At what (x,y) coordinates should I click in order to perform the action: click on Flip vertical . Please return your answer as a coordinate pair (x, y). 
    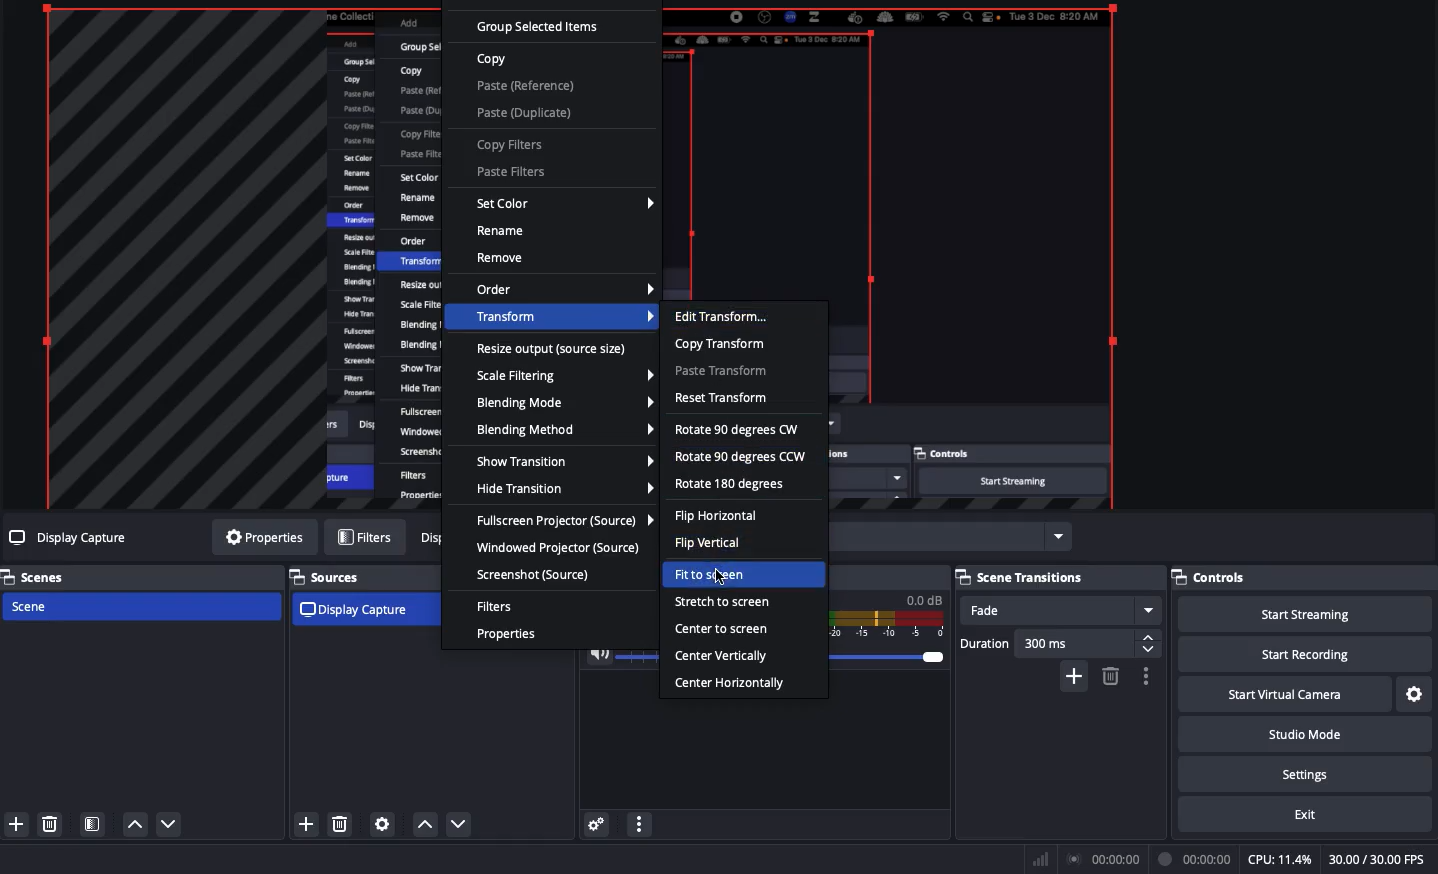
    Looking at the image, I should click on (707, 545).